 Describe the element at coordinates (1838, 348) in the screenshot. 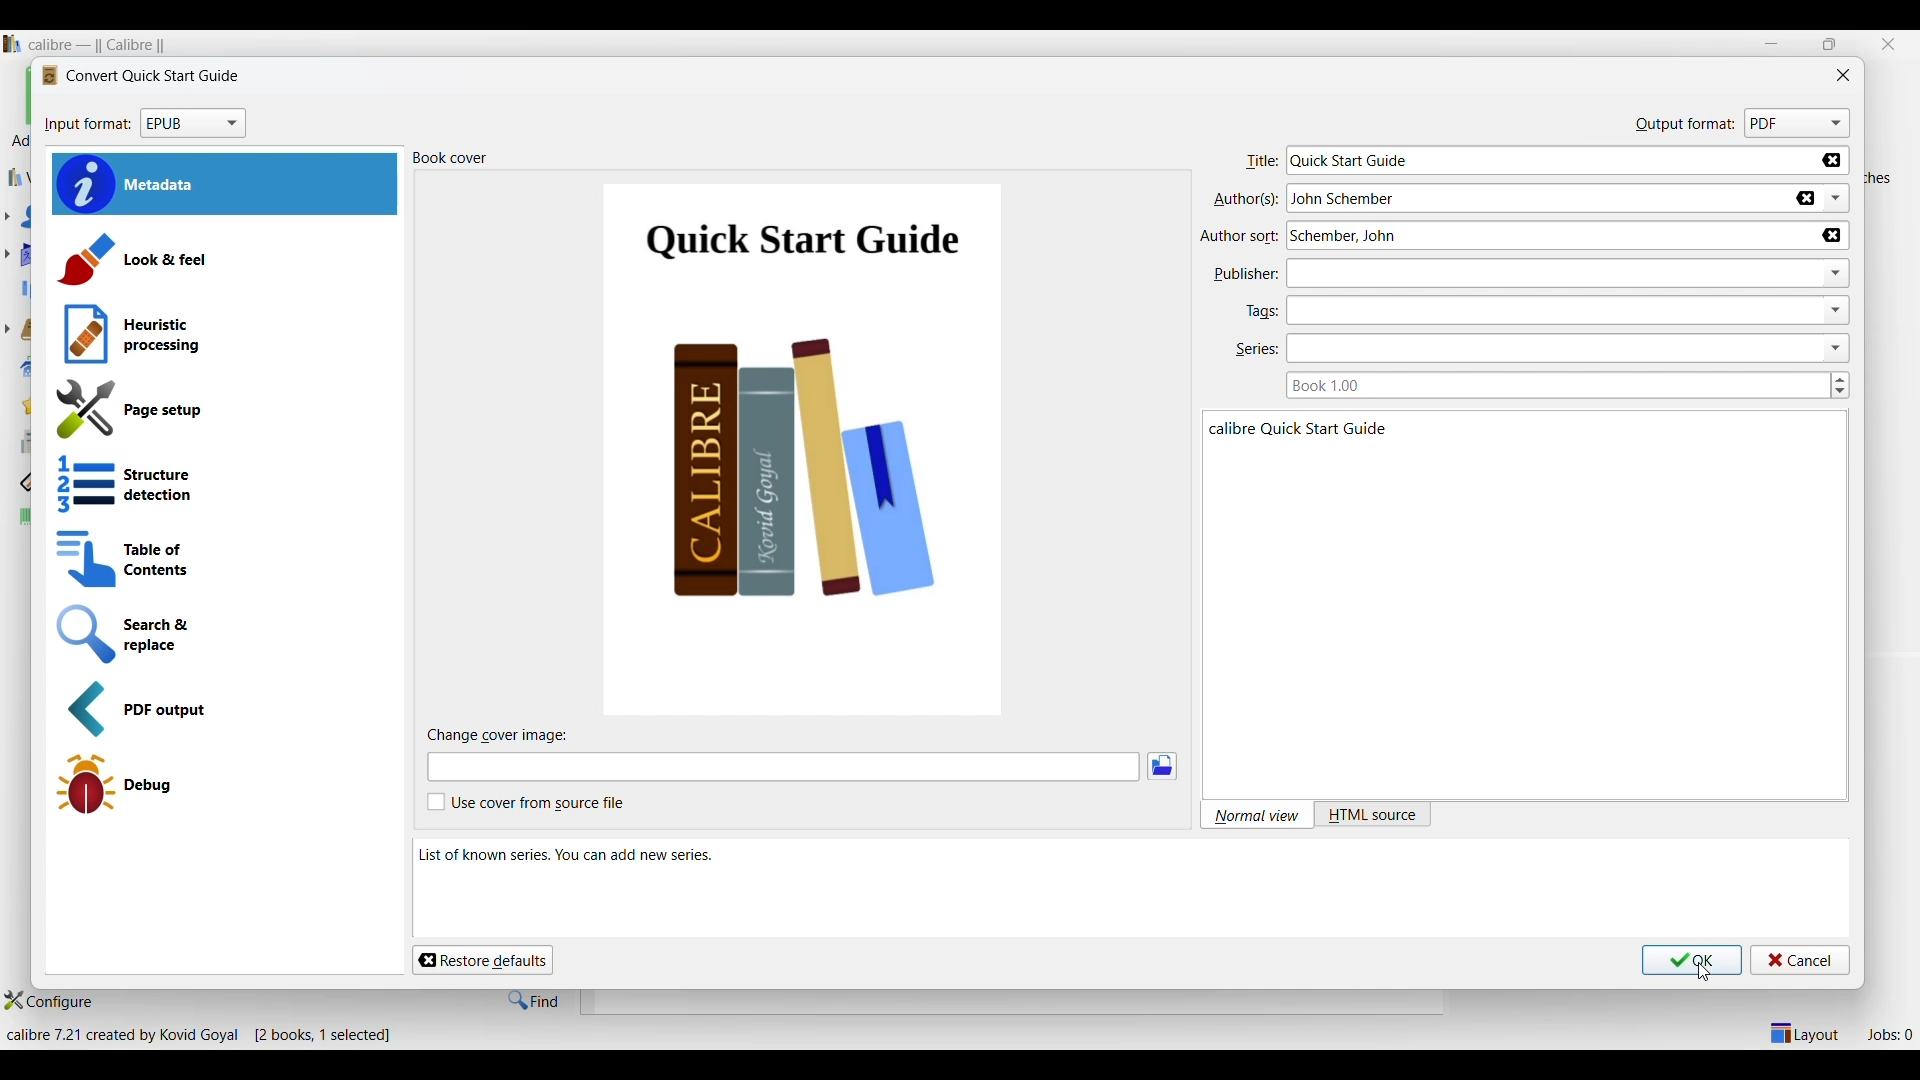

I see `dropdown` at that location.